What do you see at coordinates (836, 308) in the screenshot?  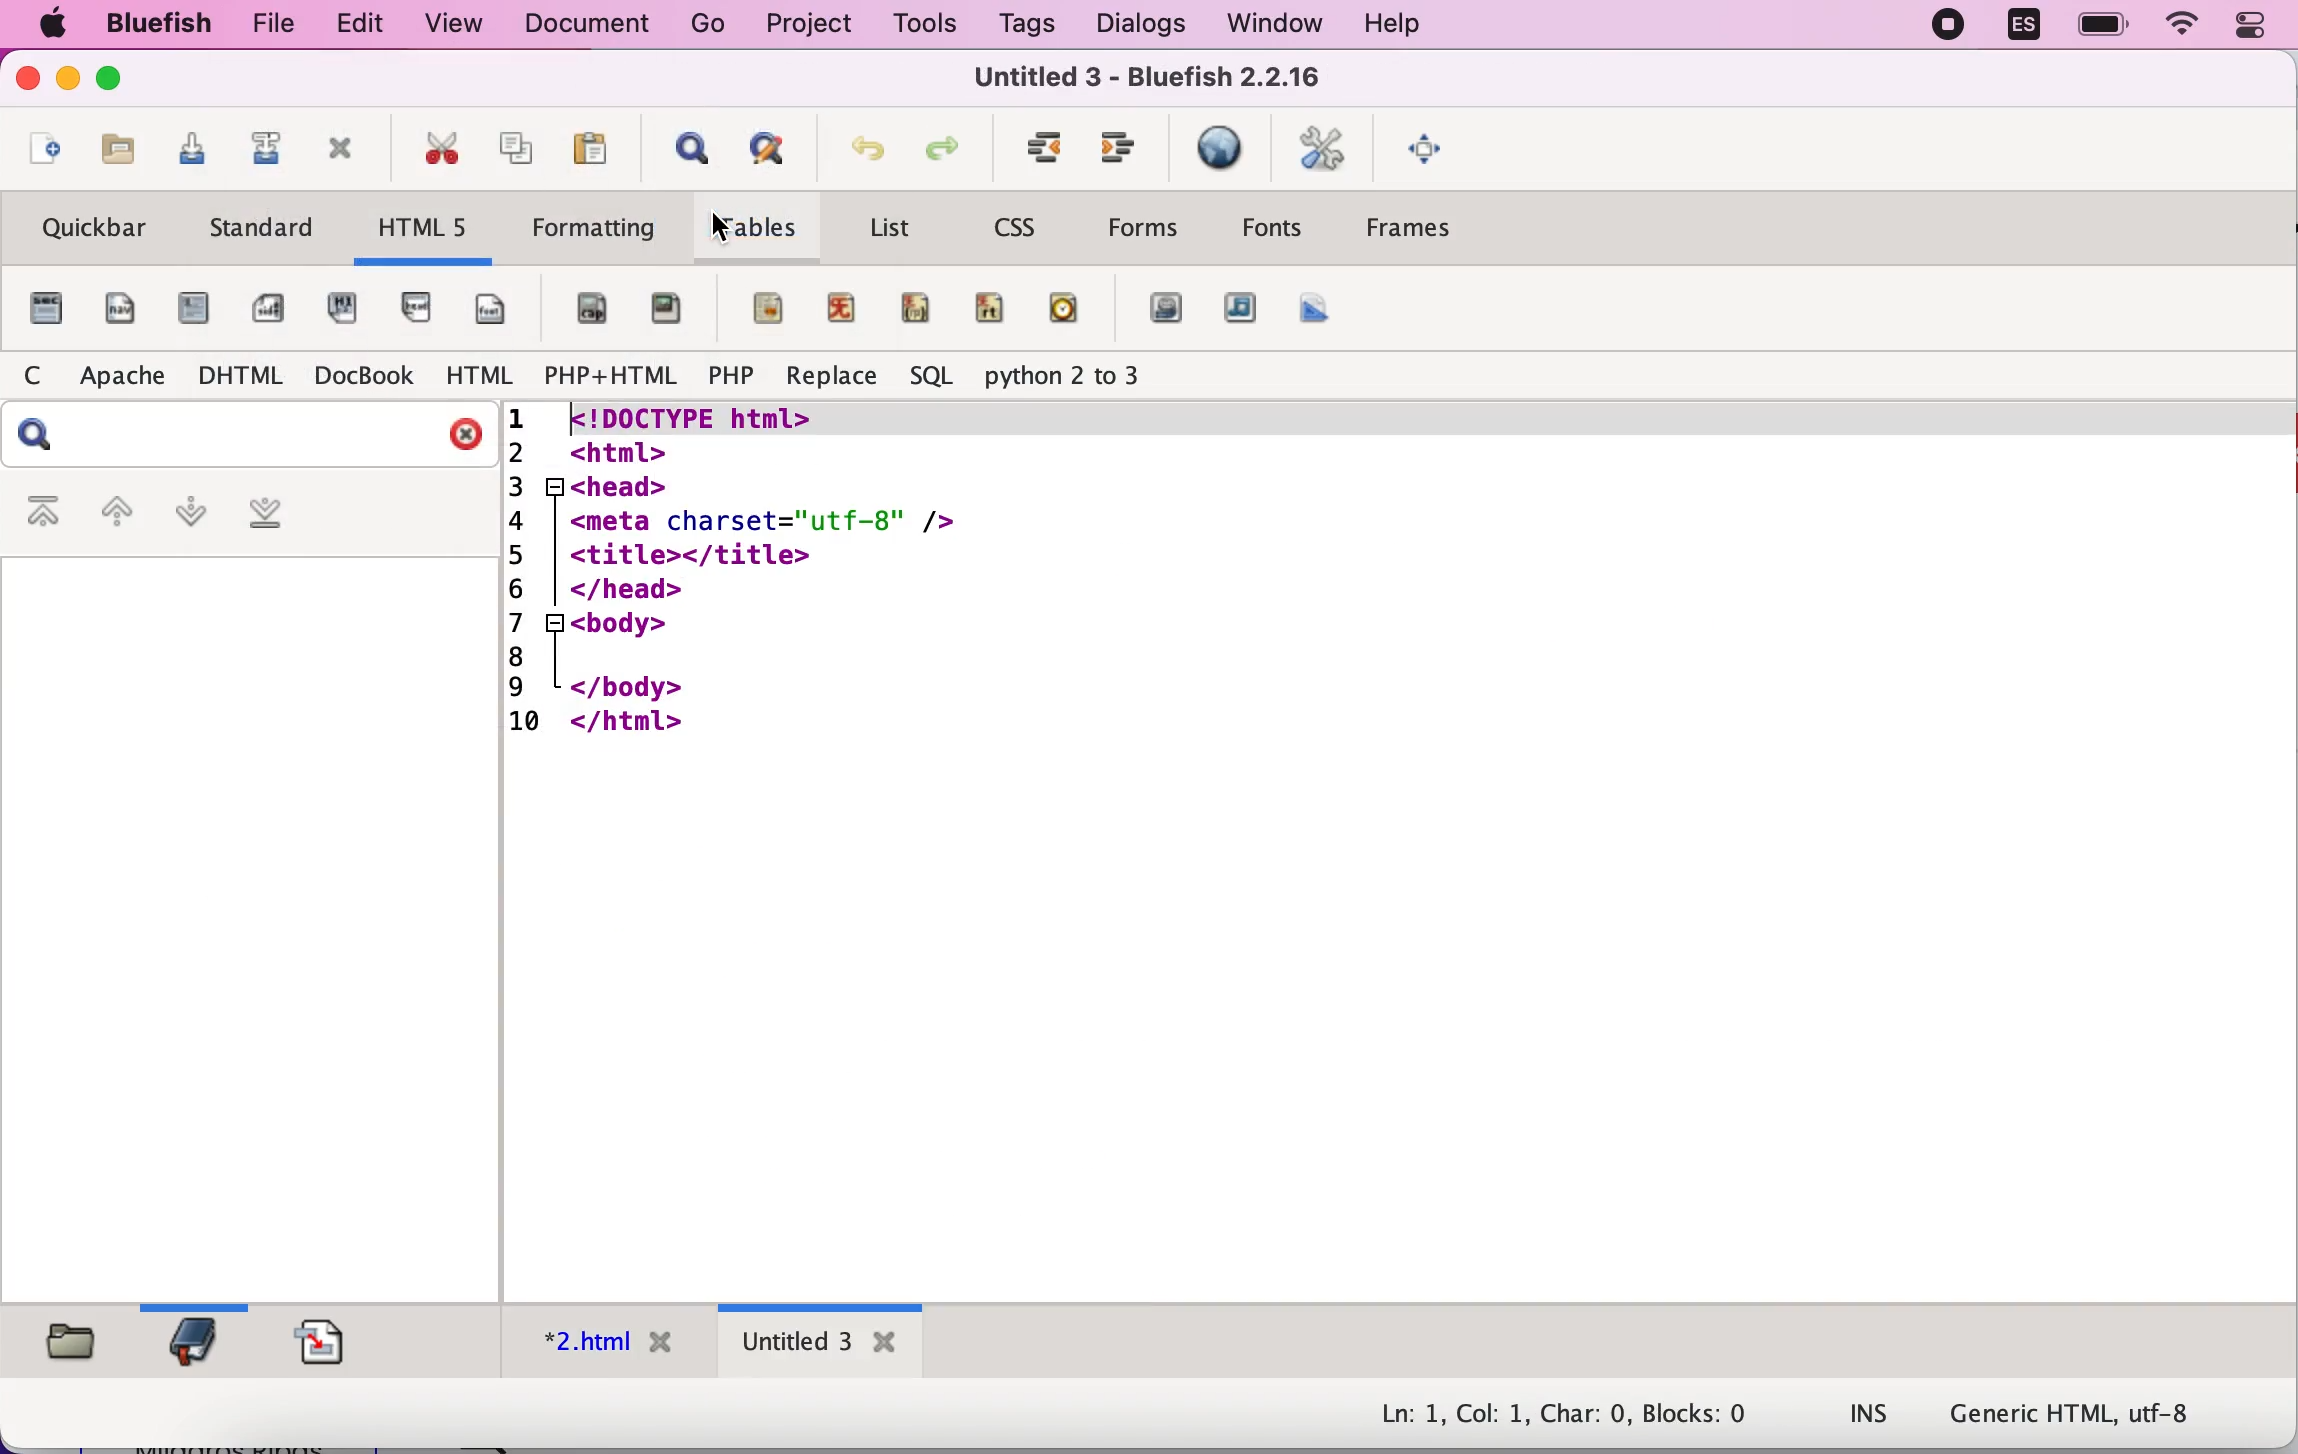 I see `ruby` at bounding box center [836, 308].